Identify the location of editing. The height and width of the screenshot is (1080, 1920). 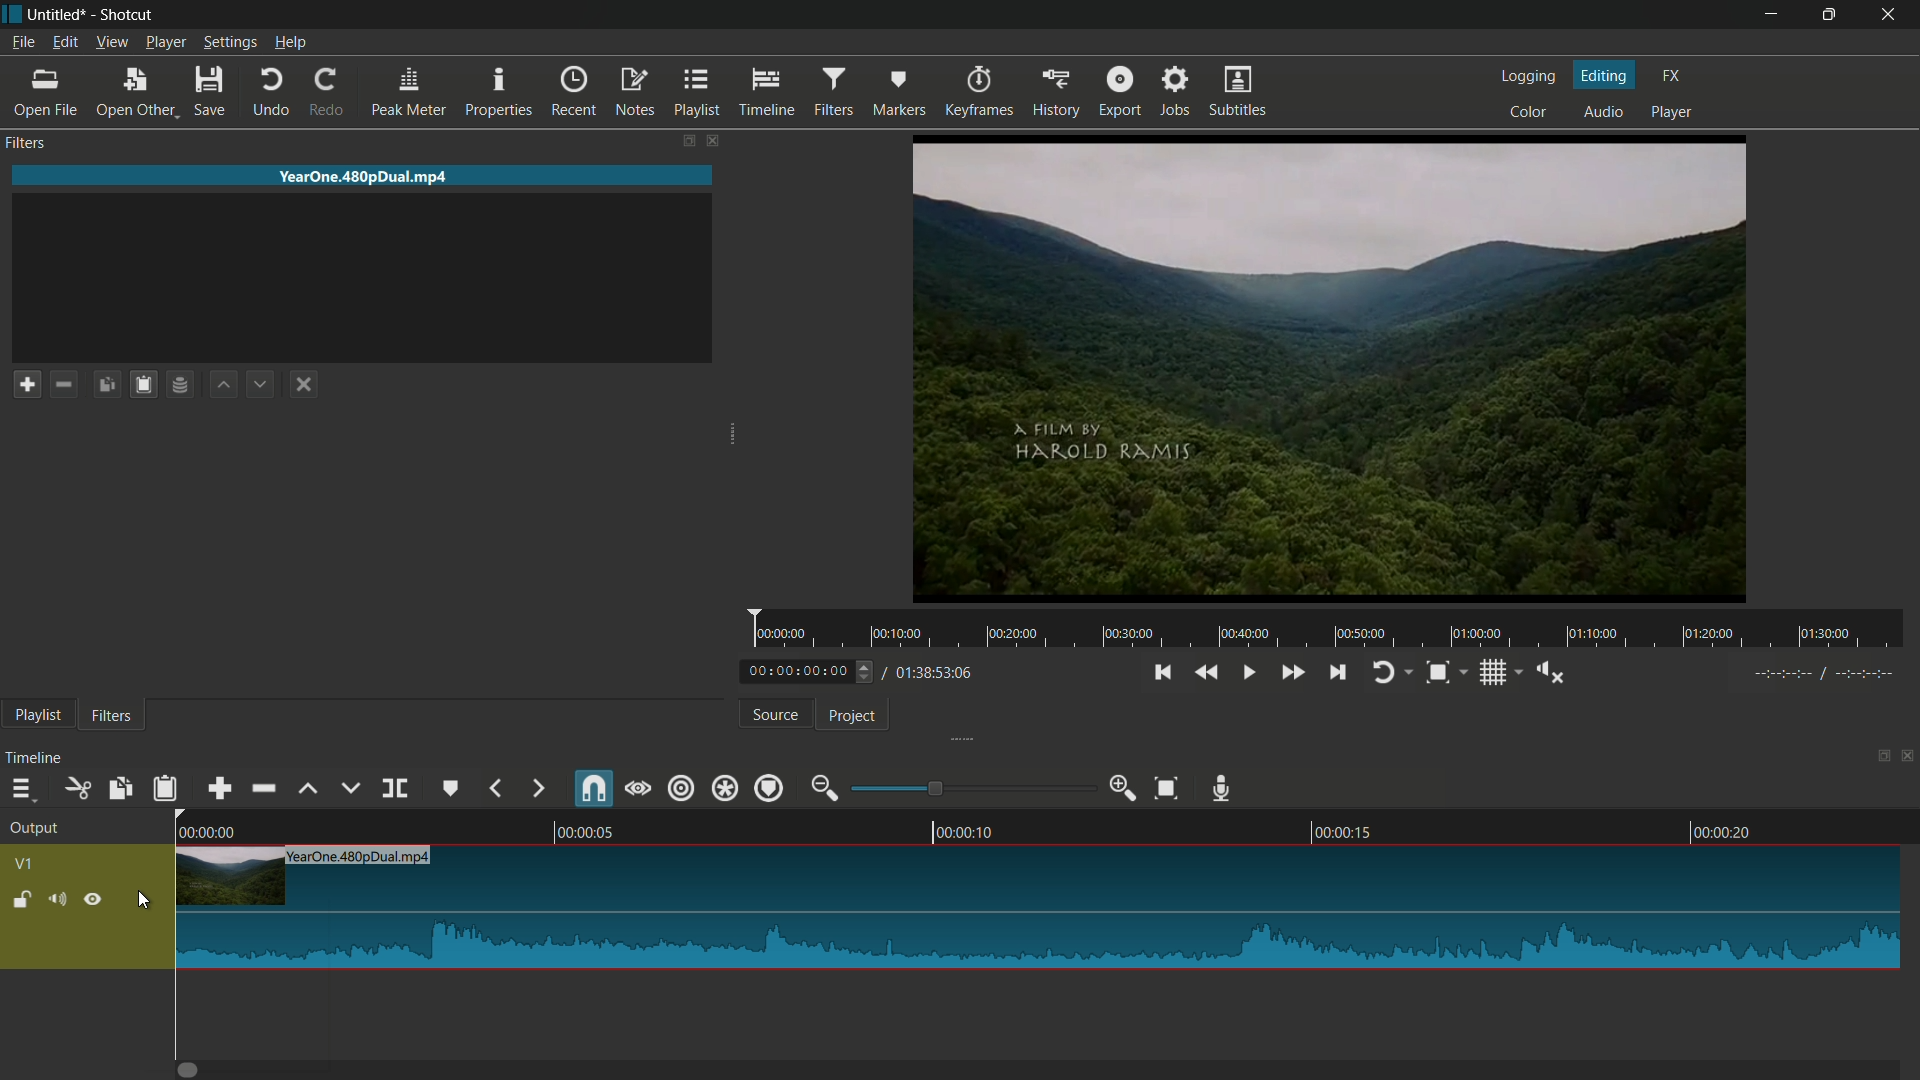
(1605, 75).